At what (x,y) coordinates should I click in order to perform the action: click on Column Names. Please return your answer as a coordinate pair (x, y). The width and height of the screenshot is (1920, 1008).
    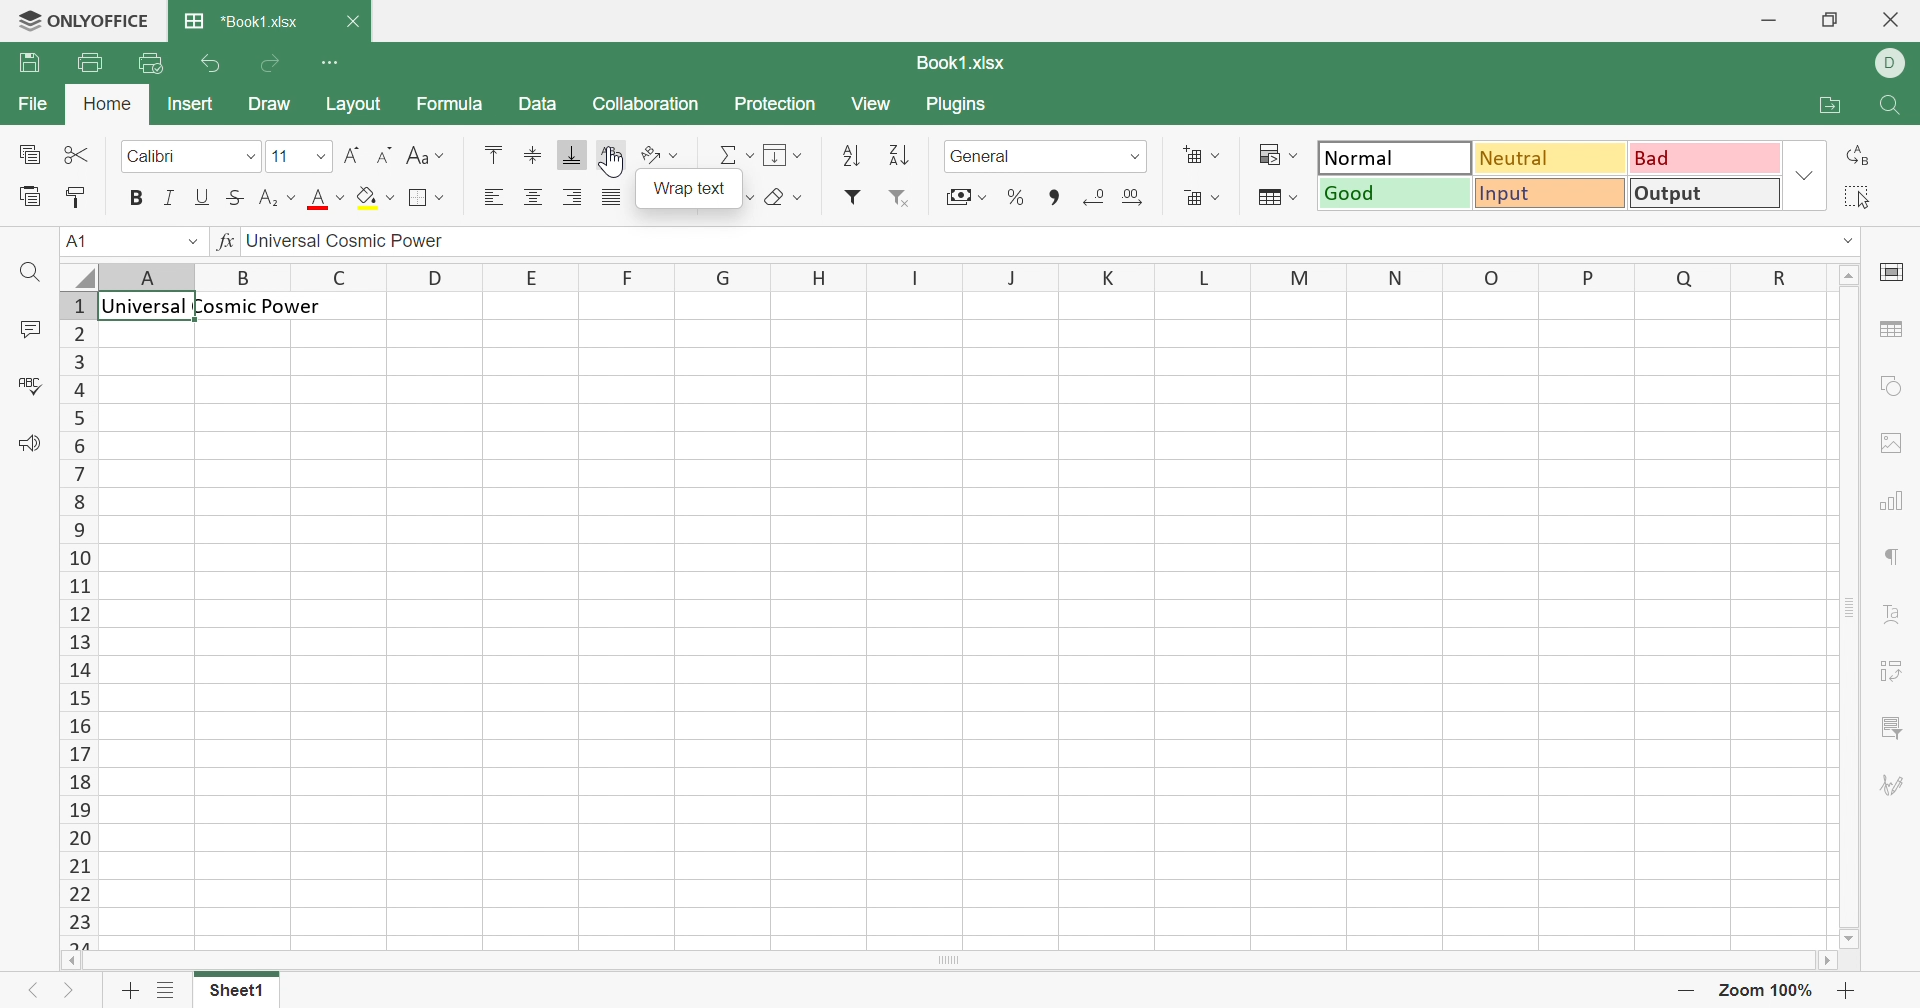
    Looking at the image, I should click on (940, 273).